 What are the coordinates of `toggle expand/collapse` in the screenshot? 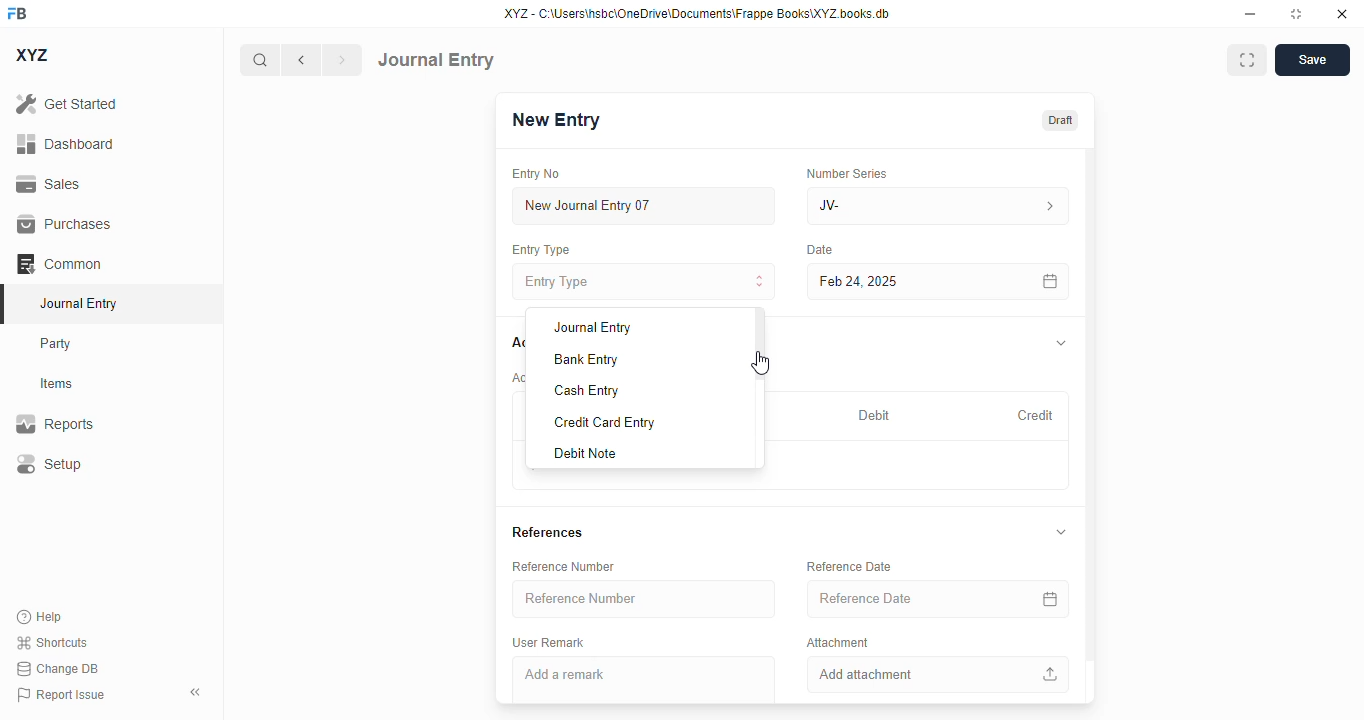 It's located at (1062, 342).